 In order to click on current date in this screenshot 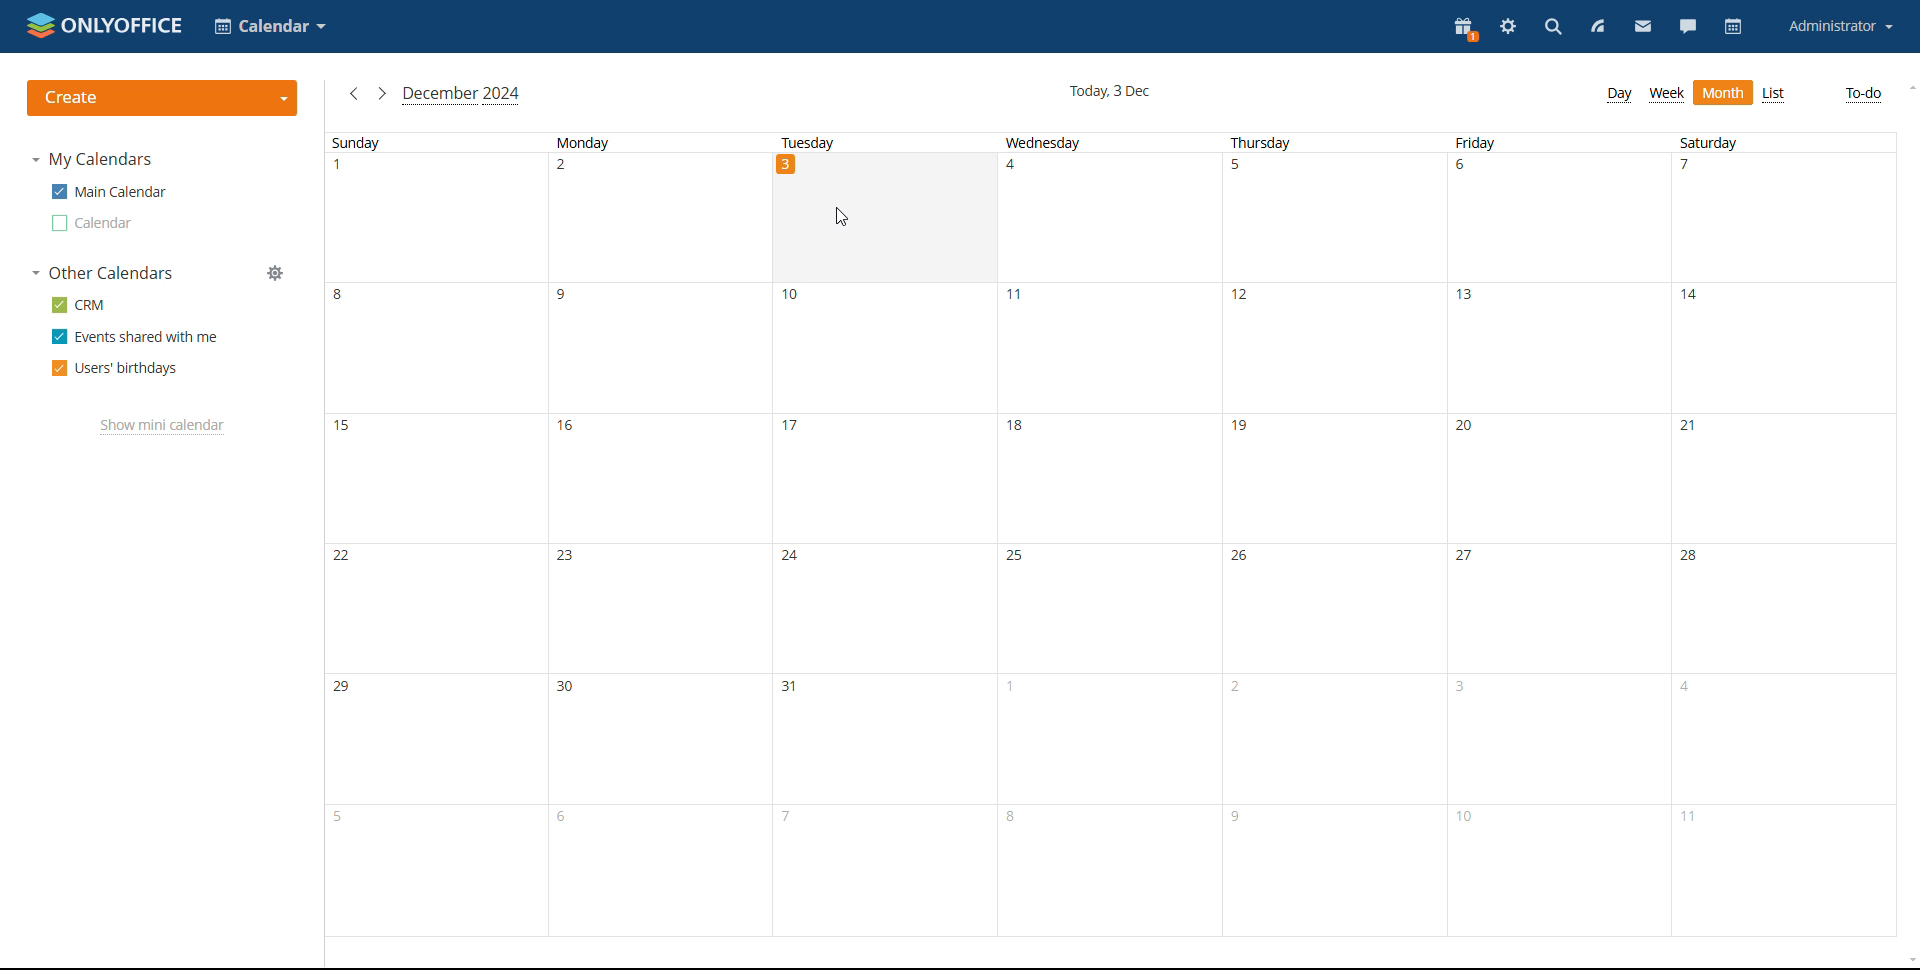, I will do `click(1108, 89)`.